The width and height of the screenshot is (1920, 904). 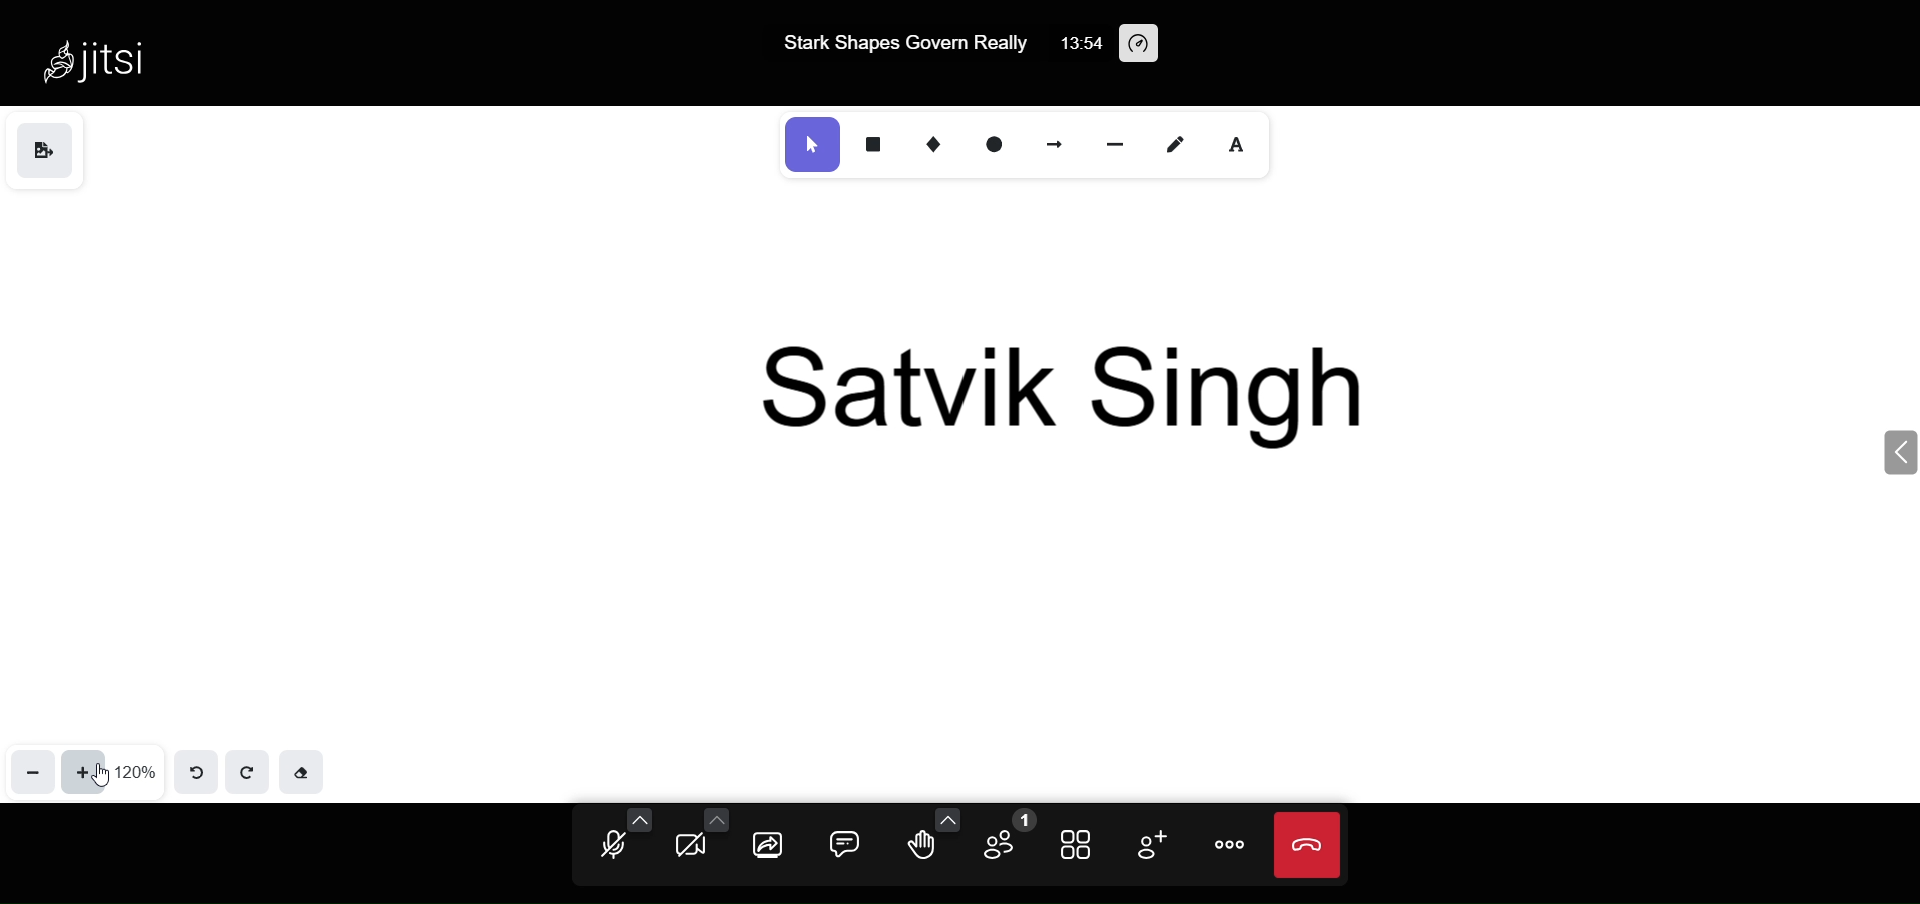 I want to click on draw, so click(x=1175, y=141).